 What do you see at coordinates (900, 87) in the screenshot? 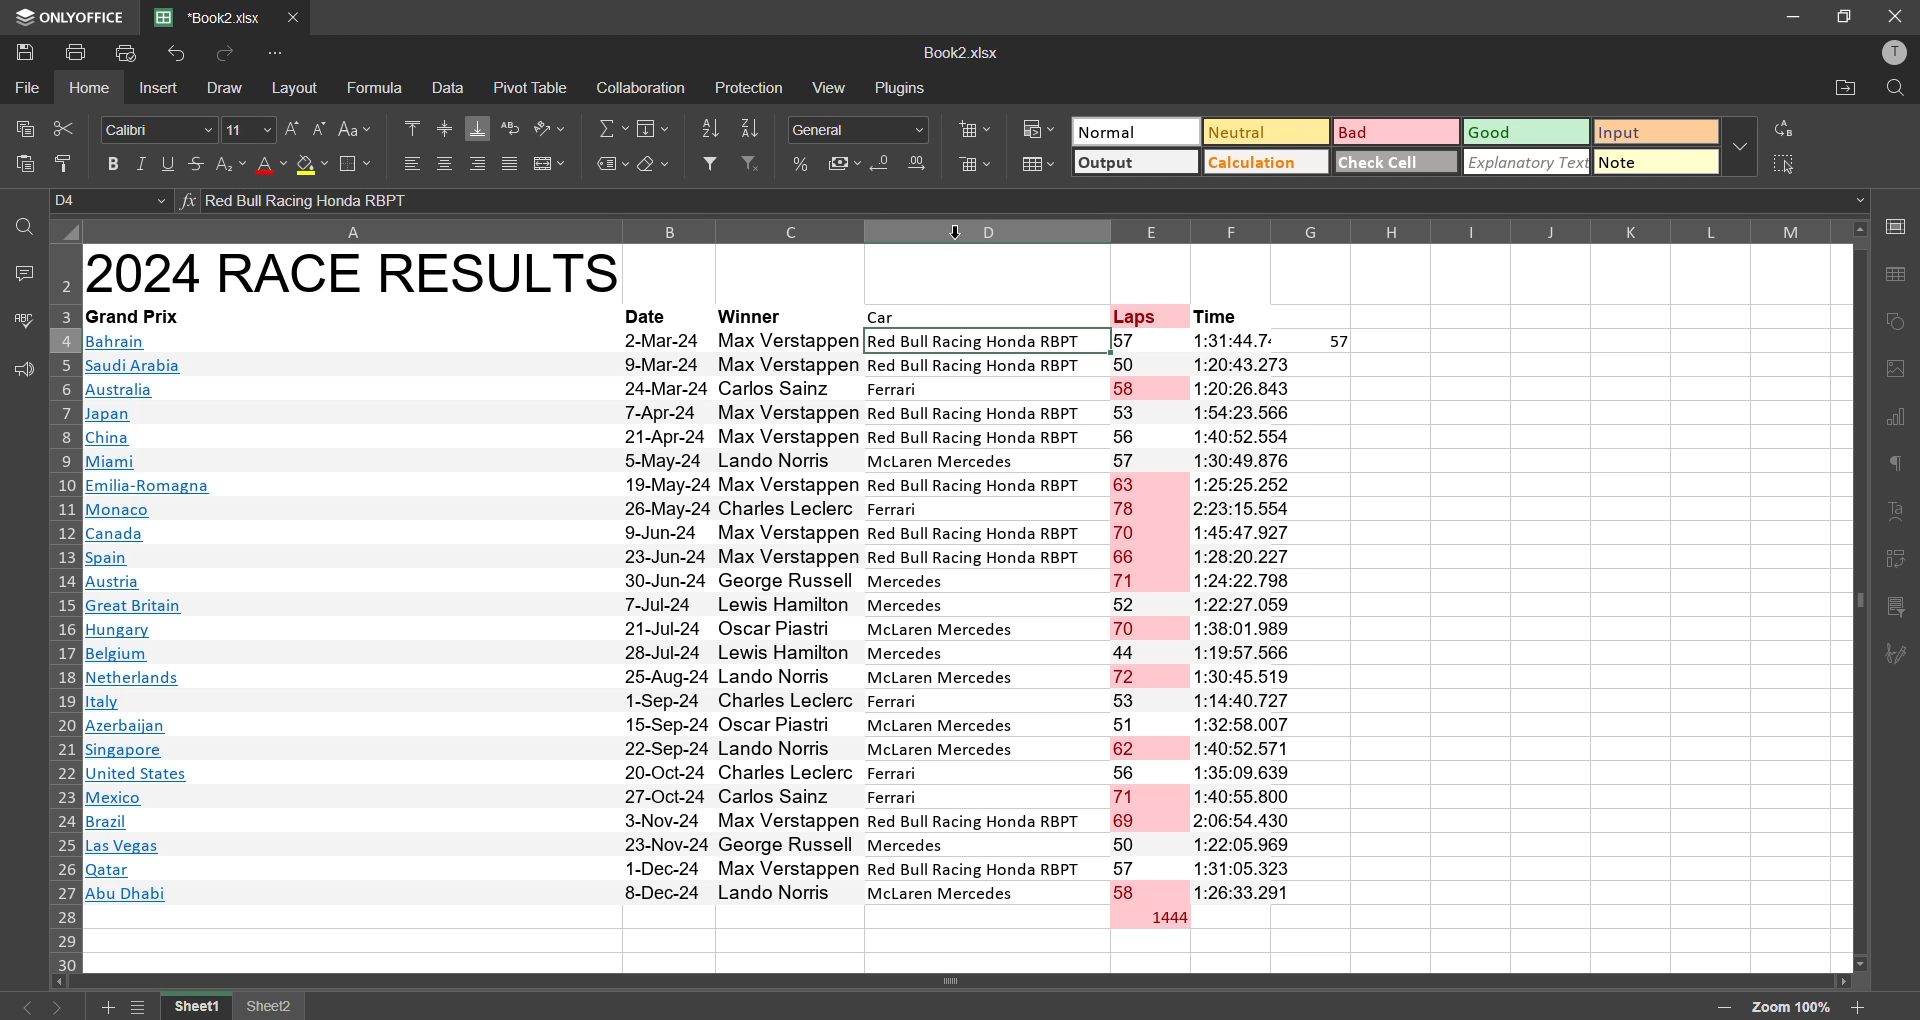
I see `plugins` at bounding box center [900, 87].